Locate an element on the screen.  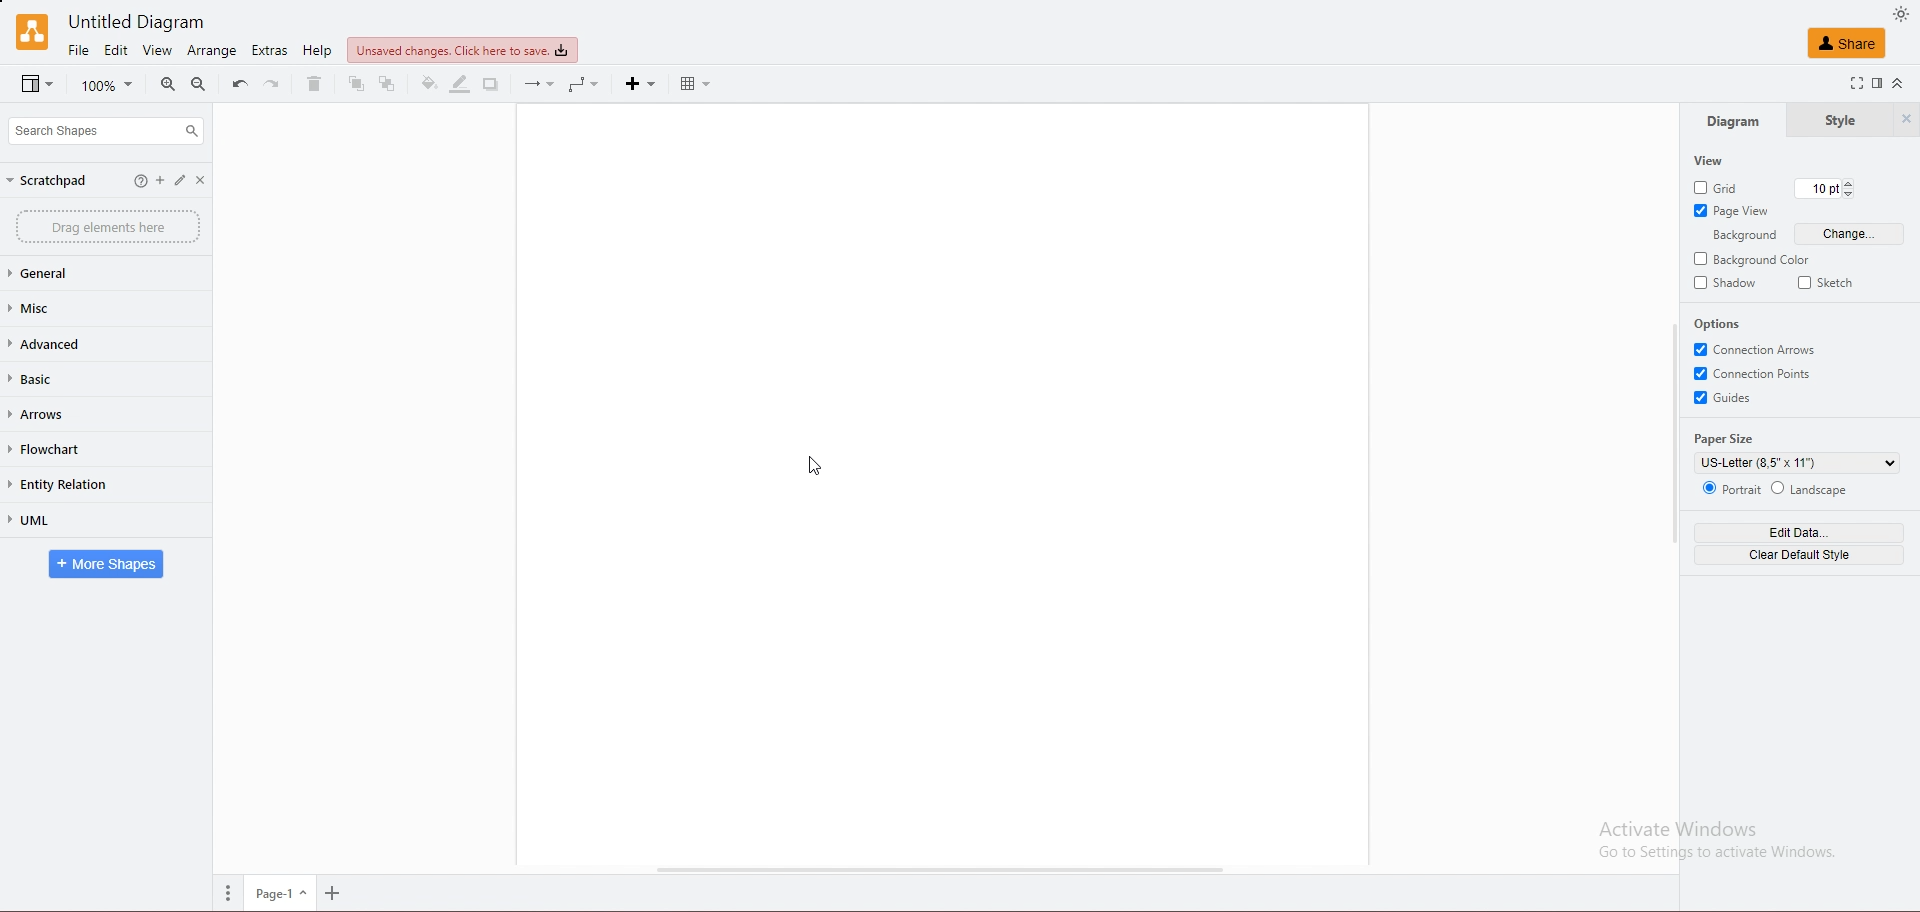
advanced is located at coordinates (58, 343).